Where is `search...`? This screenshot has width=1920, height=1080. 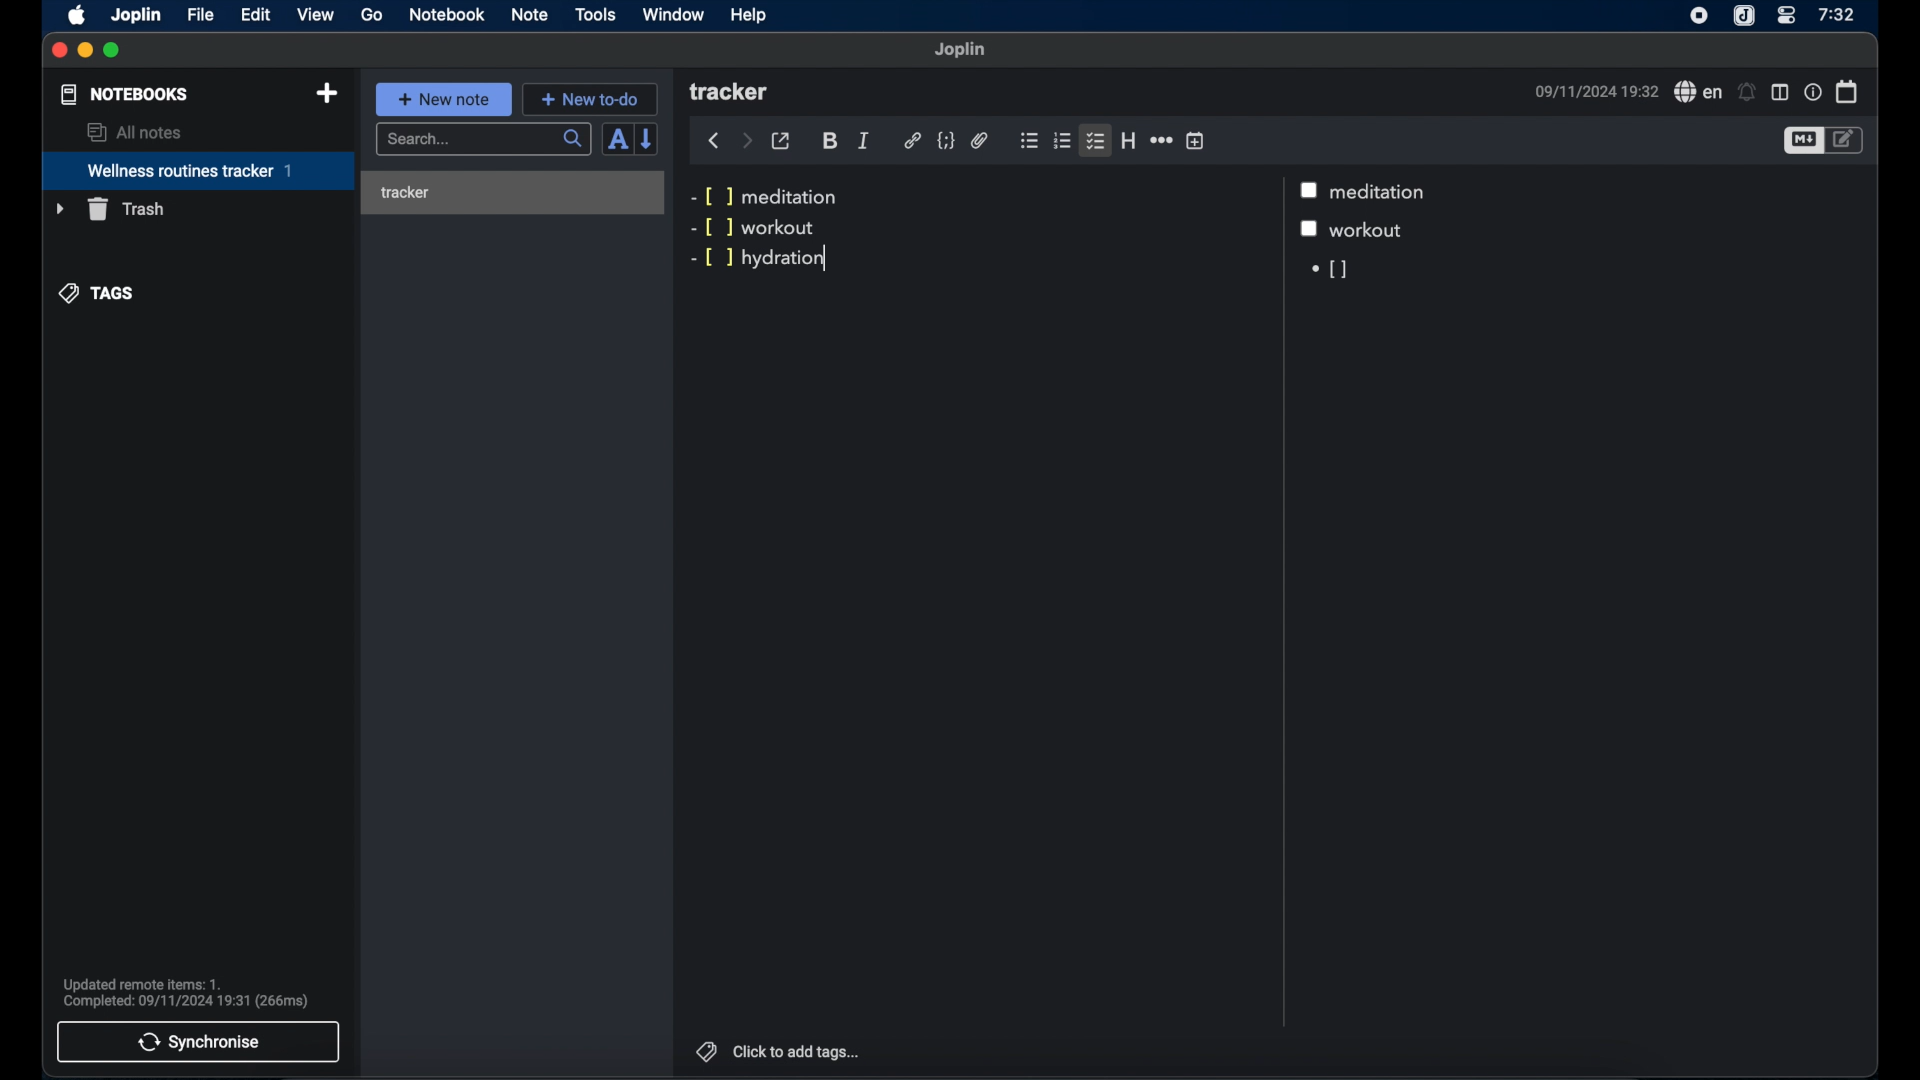 search... is located at coordinates (485, 140).